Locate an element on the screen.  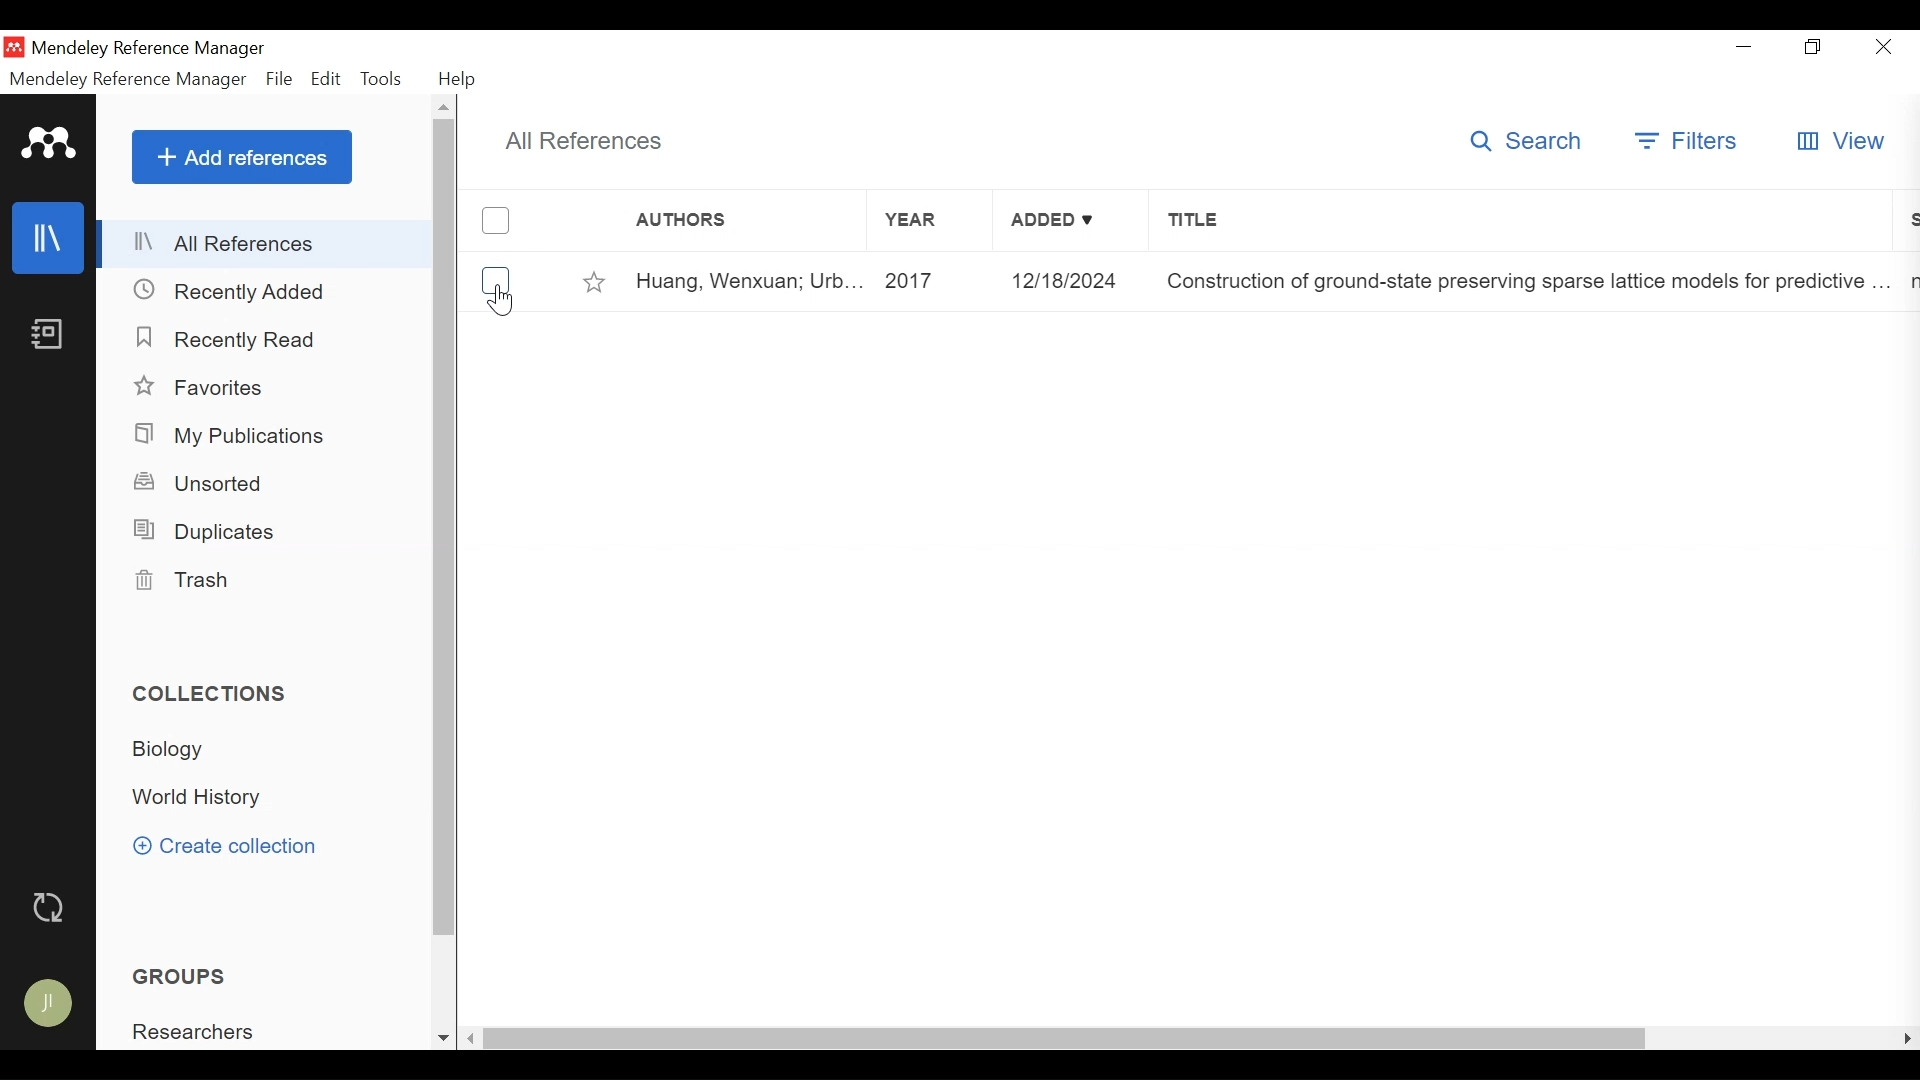
Mendeley Desktop Icon is located at coordinates (13, 46).